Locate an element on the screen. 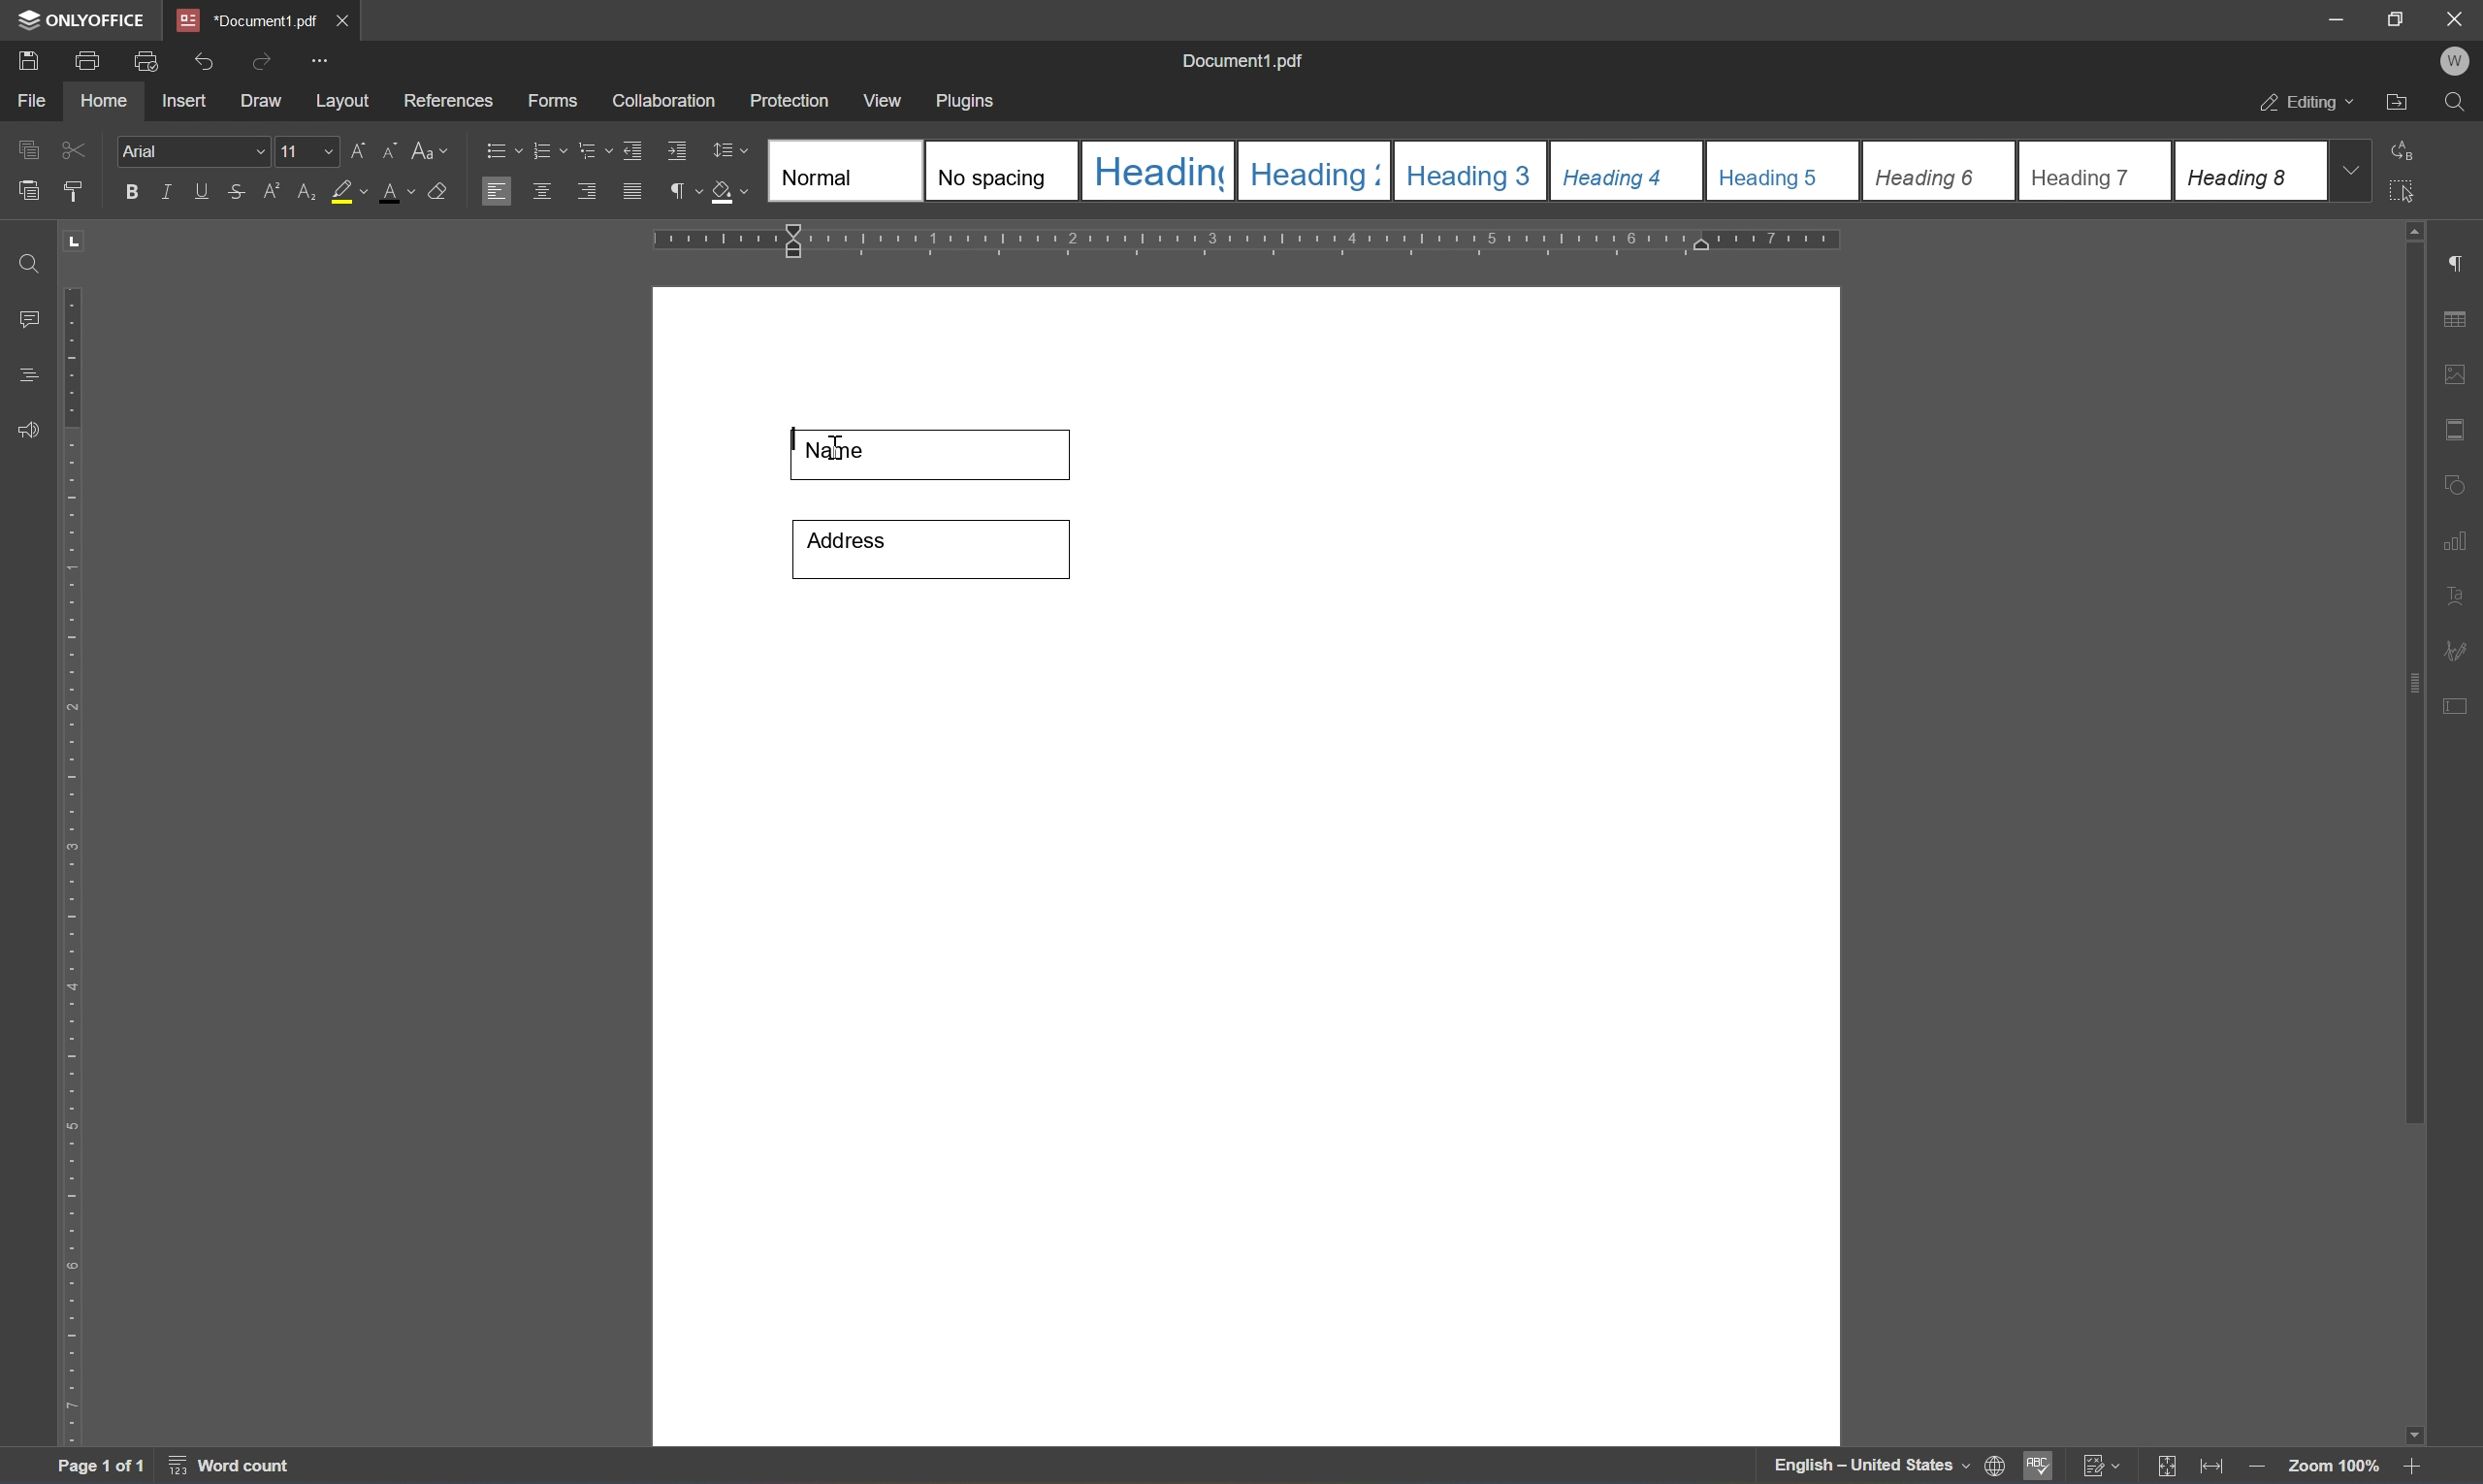  ruler is located at coordinates (73, 867).